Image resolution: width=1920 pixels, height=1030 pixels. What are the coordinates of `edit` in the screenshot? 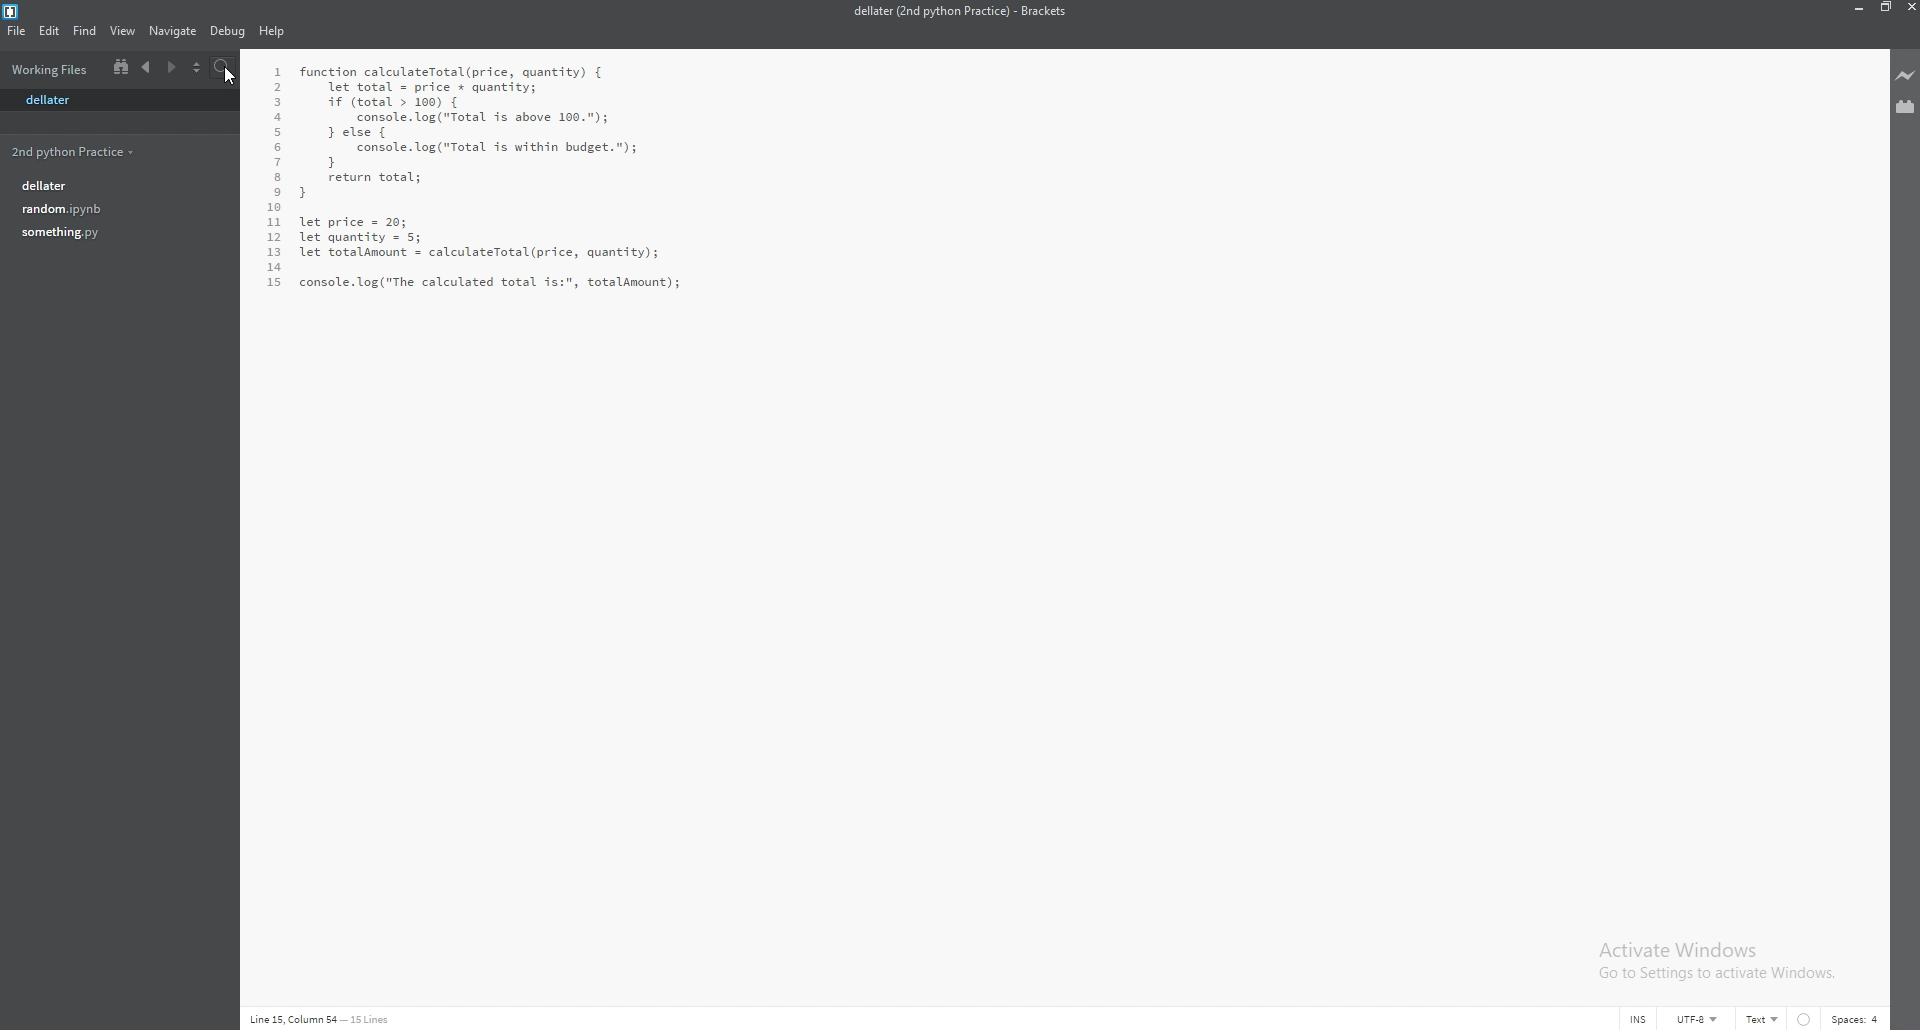 It's located at (48, 30).